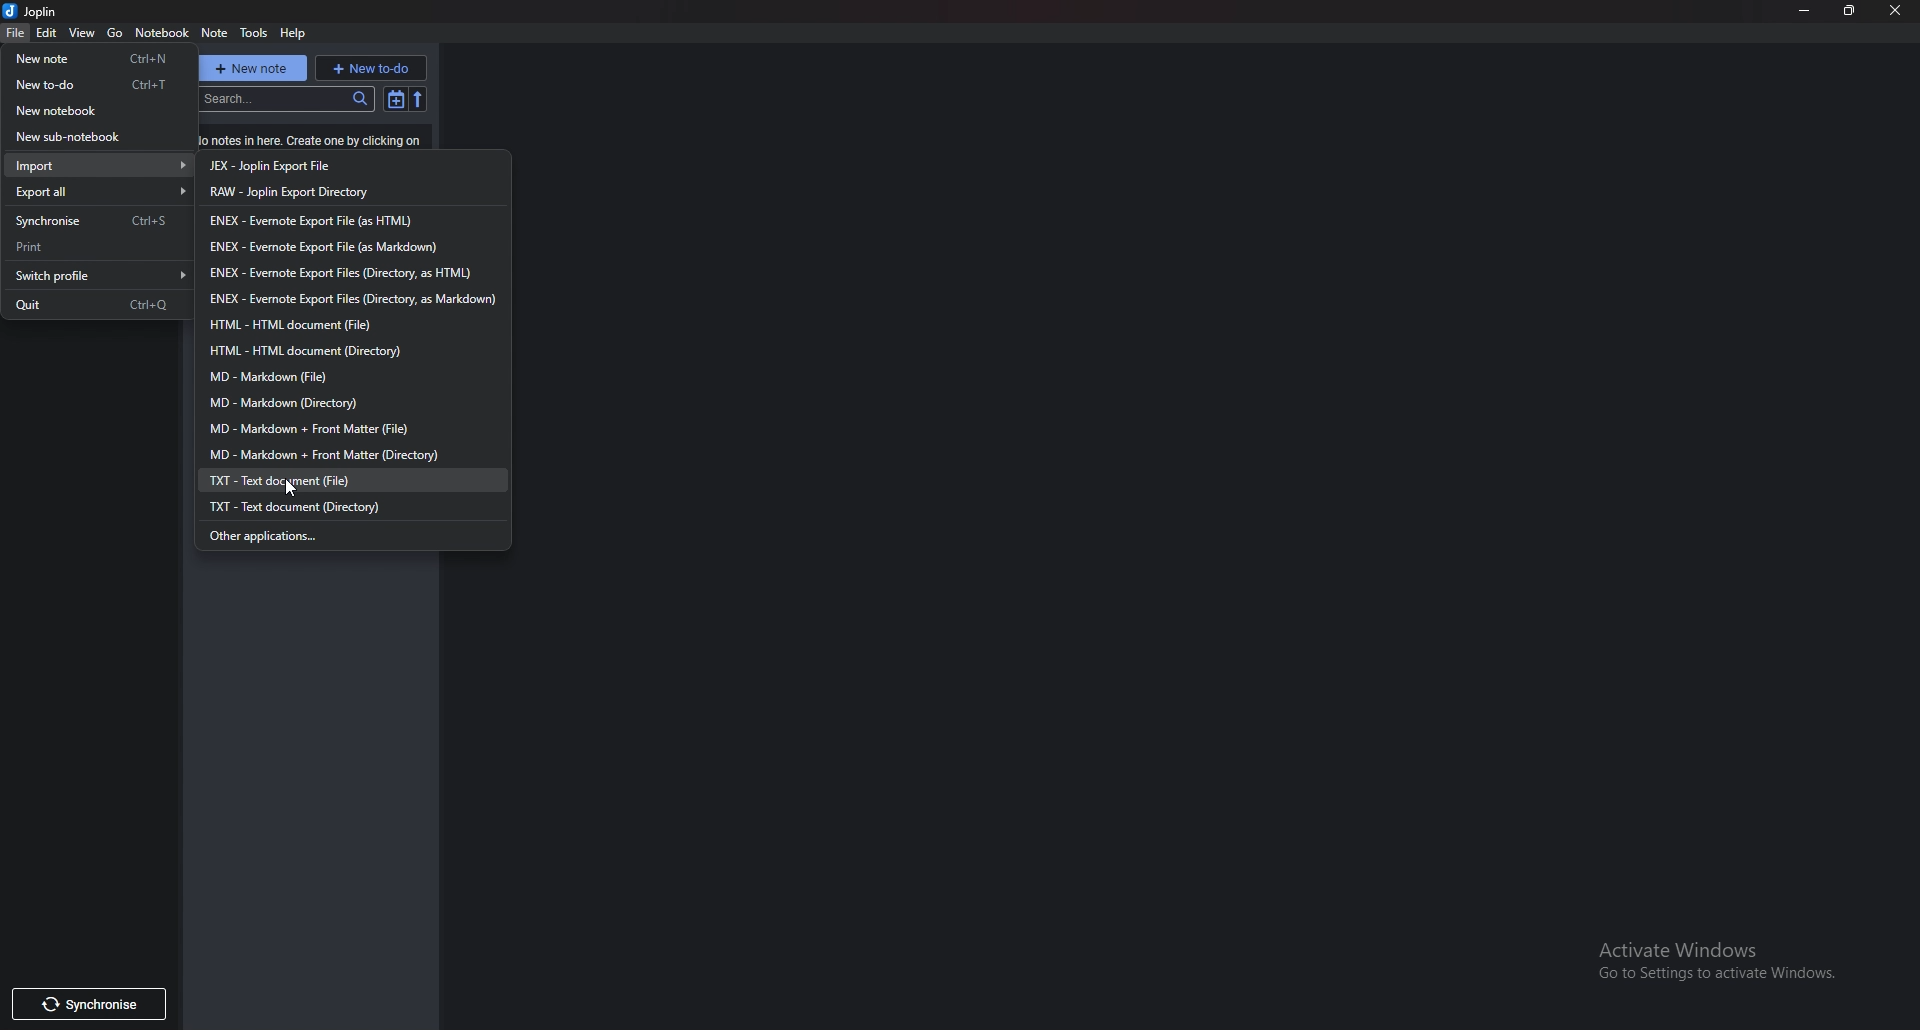 Image resolution: width=1920 pixels, height=1030 pixels. I want to click on txt file, so click(293, 478).